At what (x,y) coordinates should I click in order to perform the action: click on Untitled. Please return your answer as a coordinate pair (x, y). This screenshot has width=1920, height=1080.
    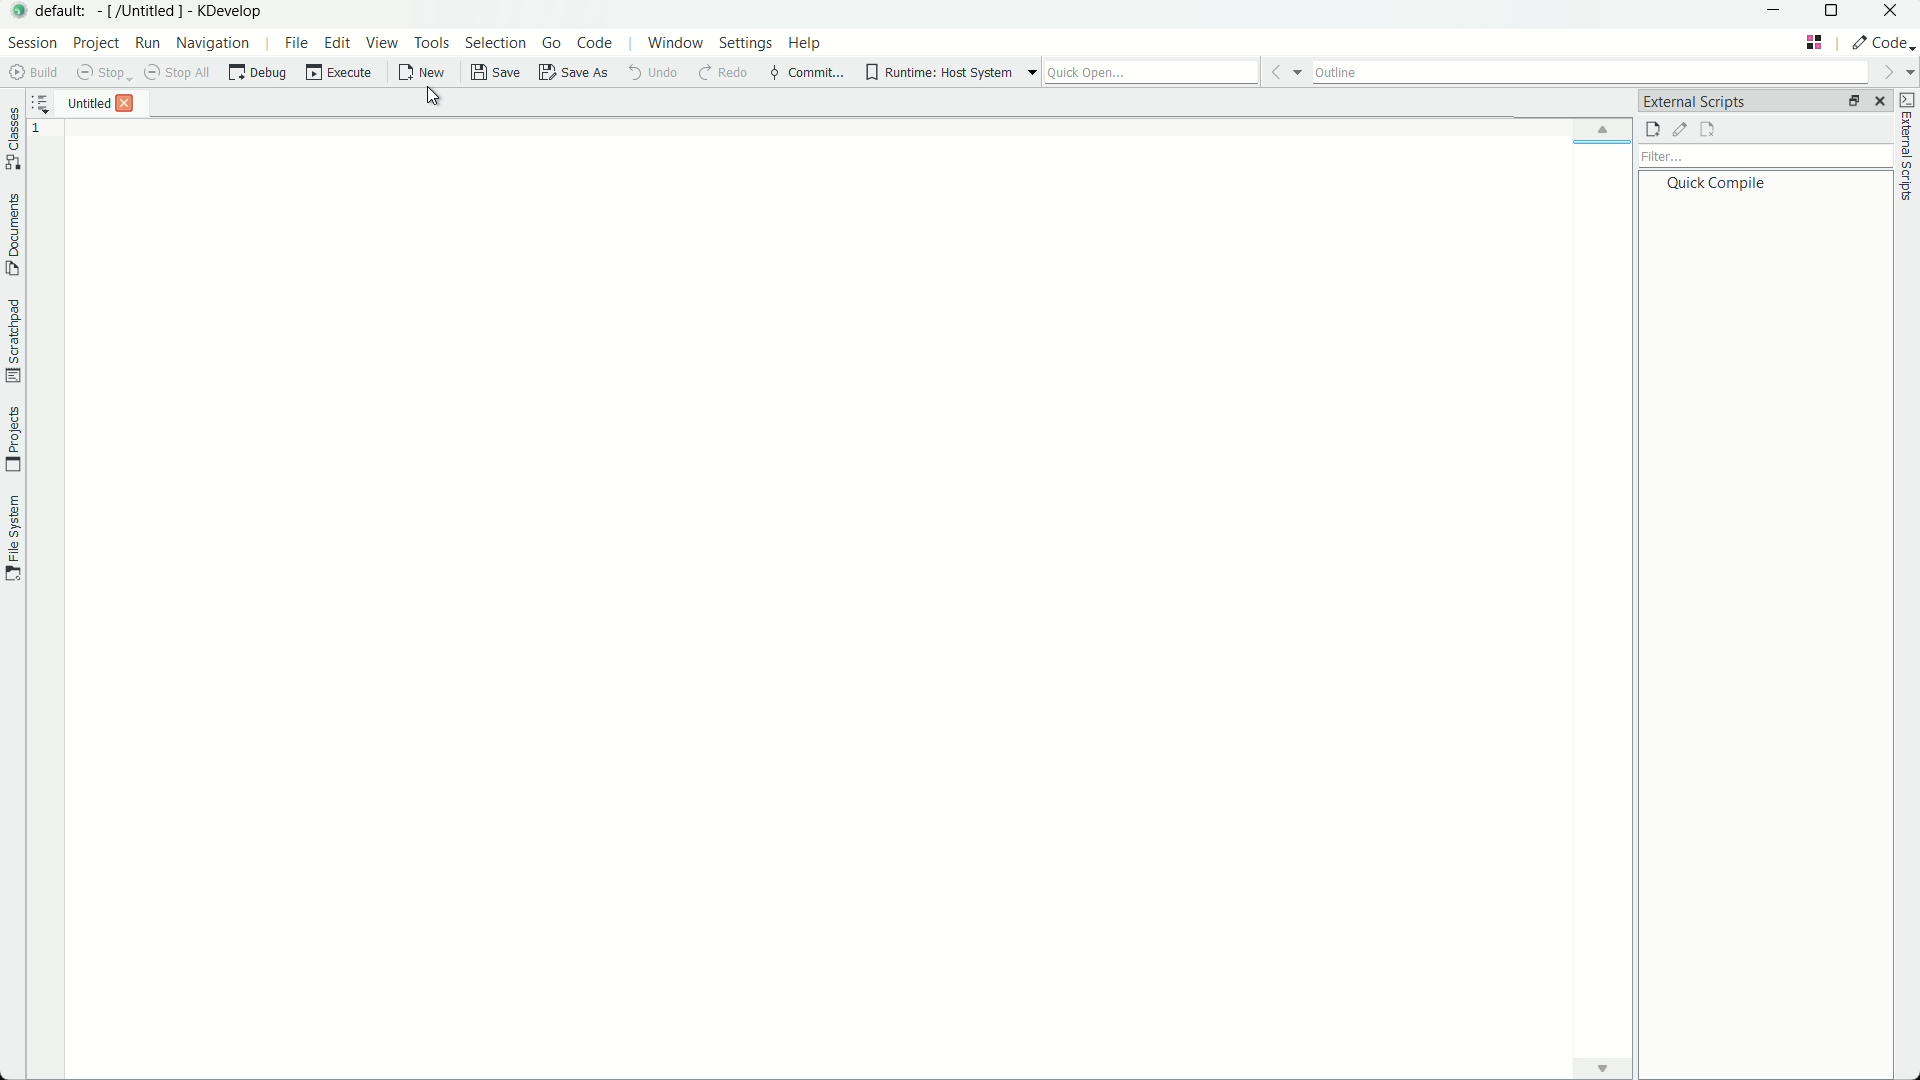
    Looking at the image, I should click on (72, 102).